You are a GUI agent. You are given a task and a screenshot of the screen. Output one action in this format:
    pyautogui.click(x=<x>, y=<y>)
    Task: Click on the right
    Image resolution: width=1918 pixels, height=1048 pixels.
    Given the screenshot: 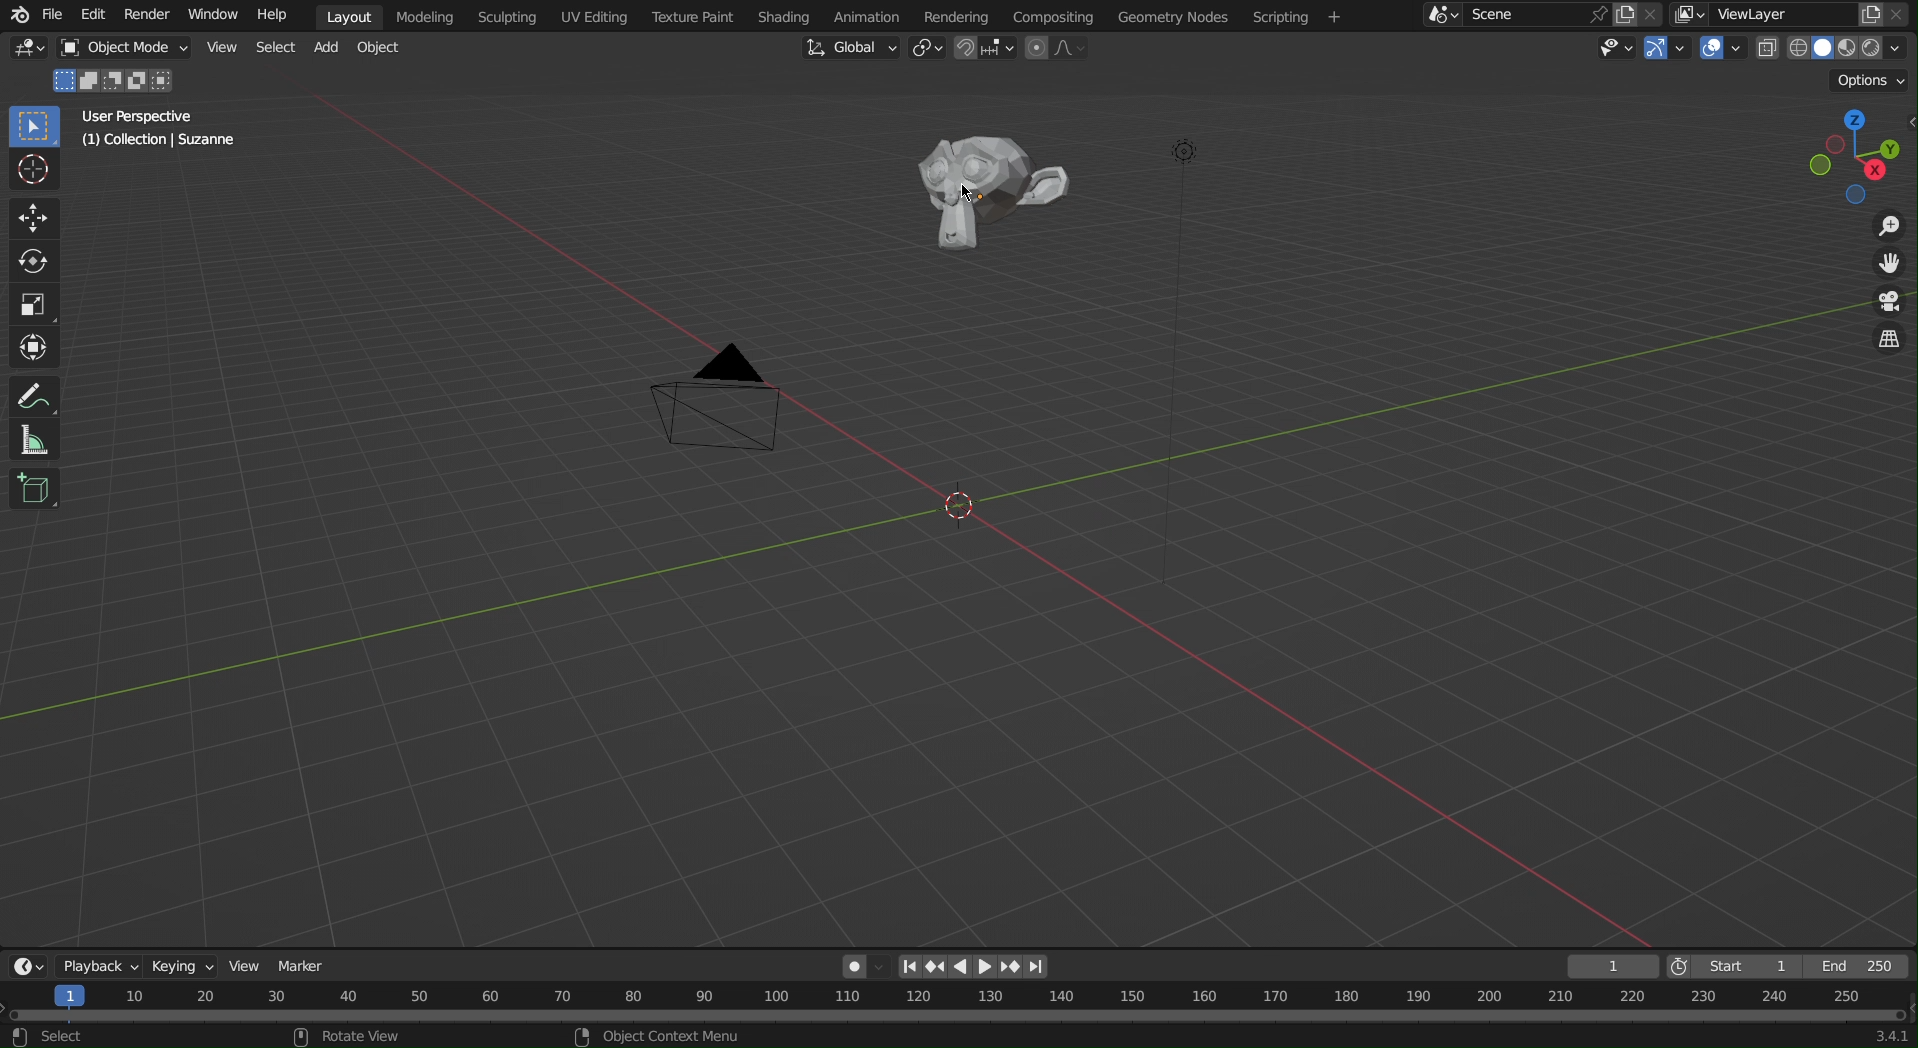 What is the action you would take?
    pyautogui.click(x=988, y=964)
    